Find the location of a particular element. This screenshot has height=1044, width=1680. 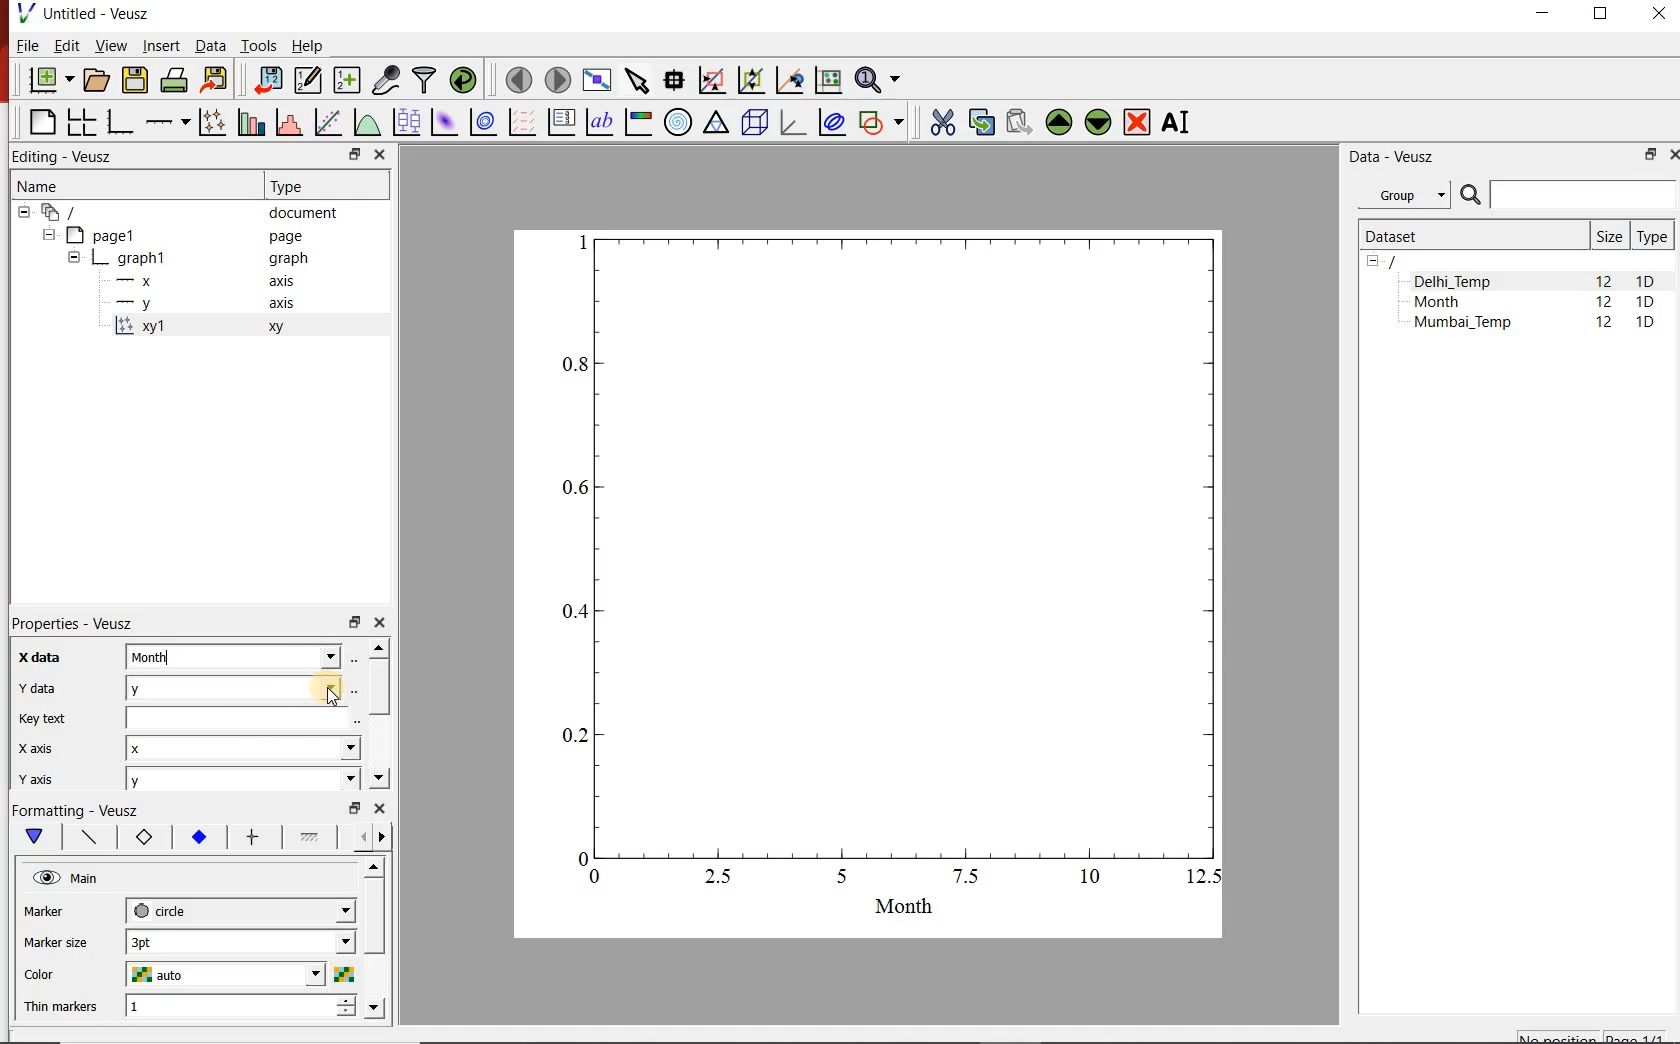

File is located at coordinates (26, 45).